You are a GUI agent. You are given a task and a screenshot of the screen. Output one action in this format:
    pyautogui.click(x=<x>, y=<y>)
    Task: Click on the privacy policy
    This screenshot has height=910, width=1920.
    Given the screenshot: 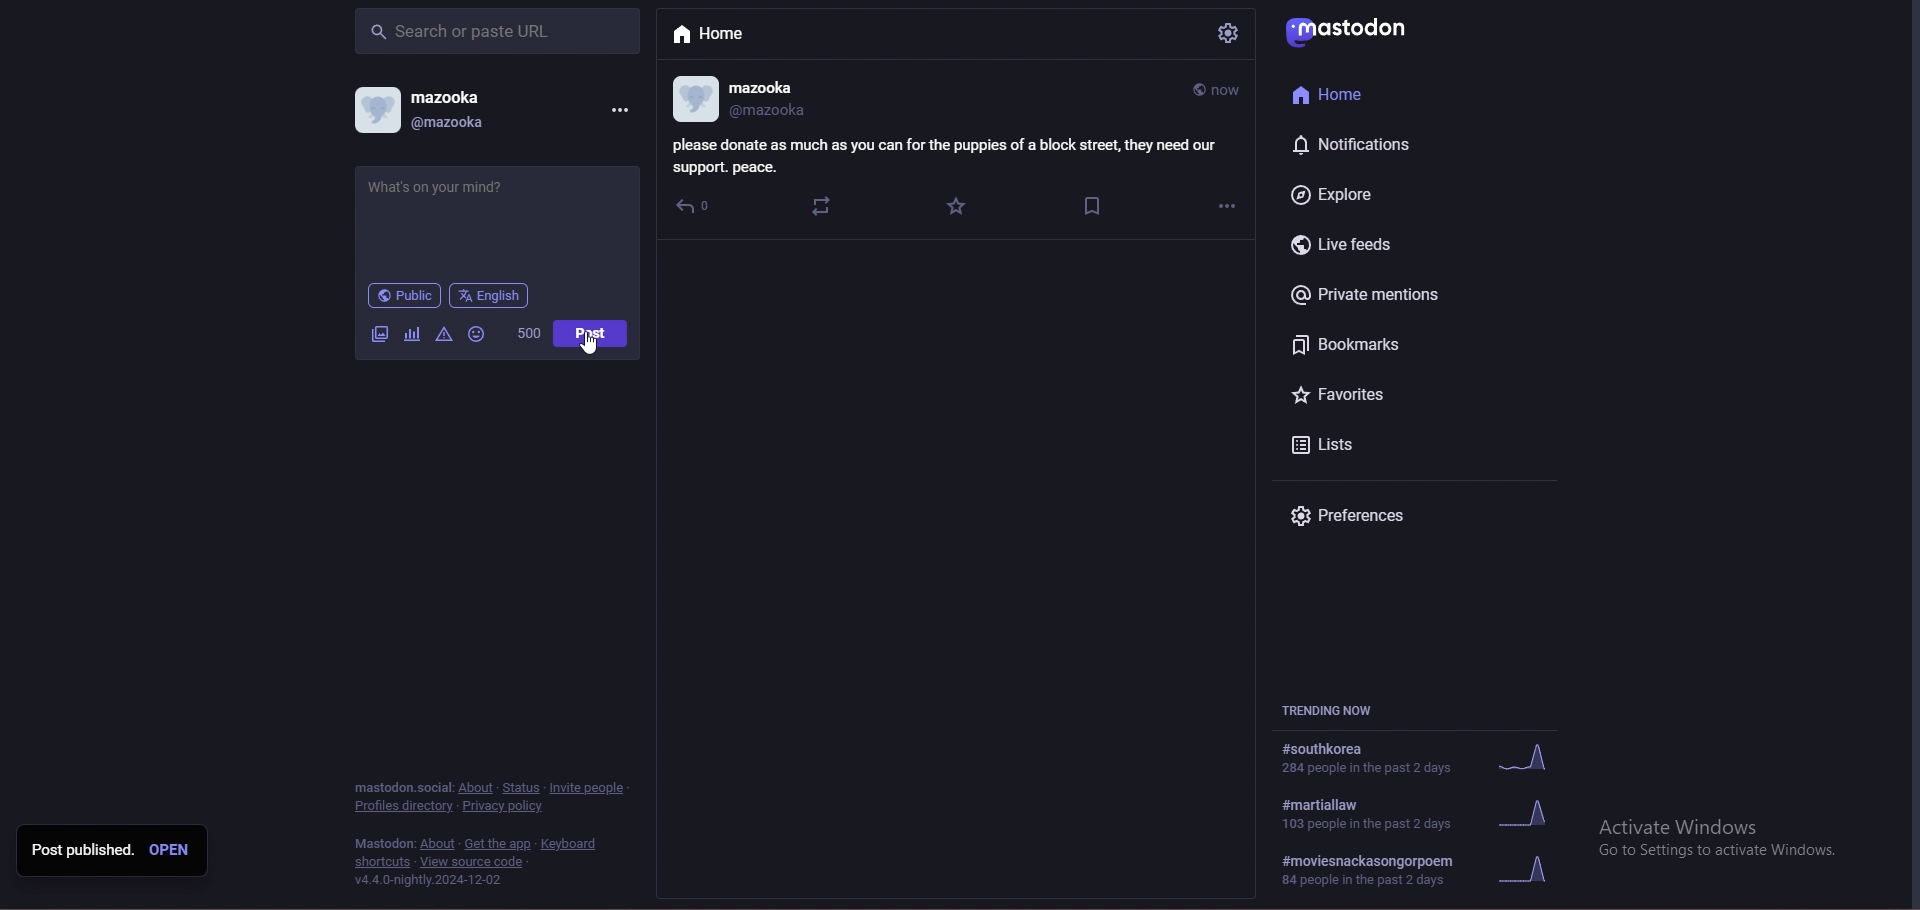 What is the action you would take?
    pyautogui.click(x=506, y=805)
    